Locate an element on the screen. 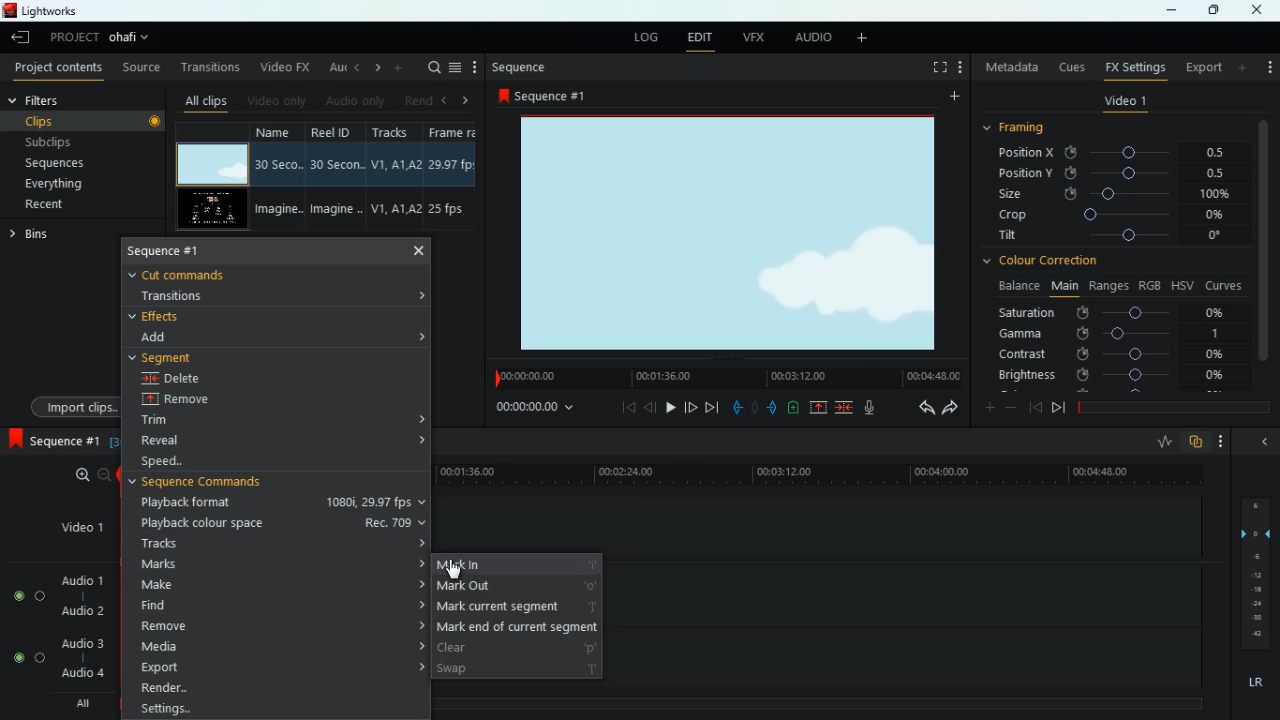 Image resolution: width=1280 pixels, height=720 pixels. brightness is located at coordinates (1110, 374).